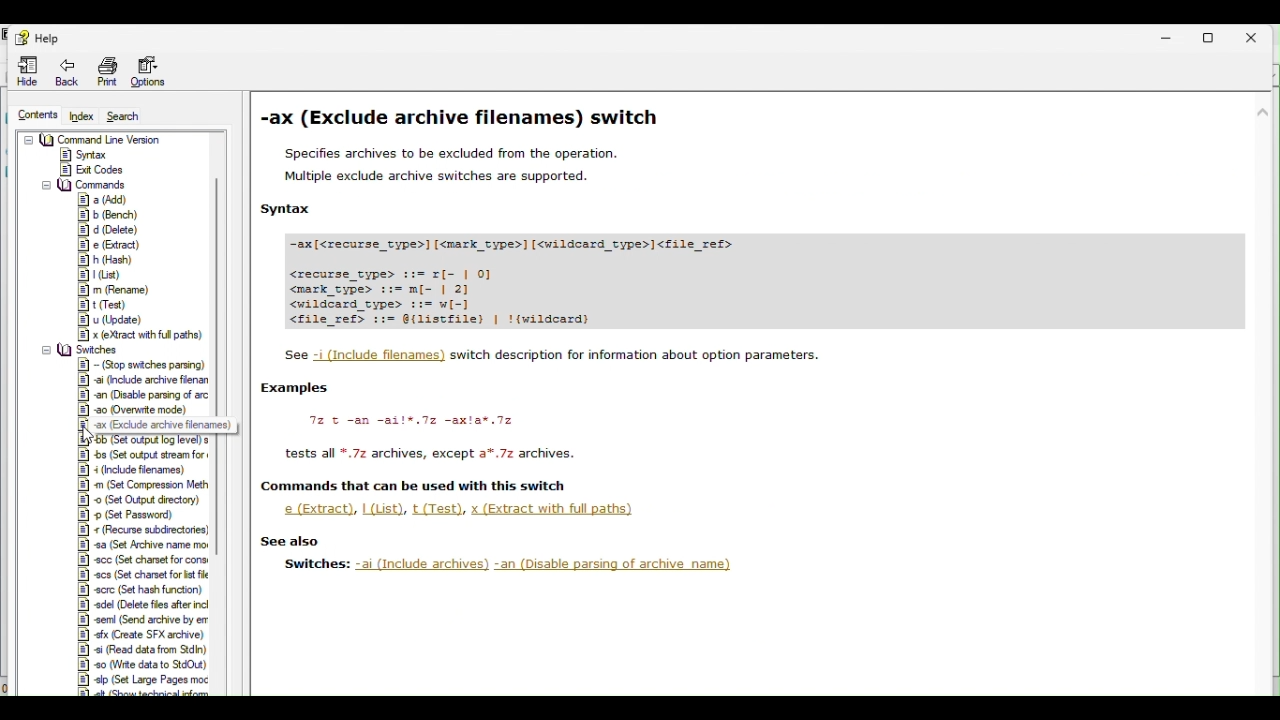 The height and width of the screenshot is (720, 1280). What do you see at coordinates (316, 564) in the screenshot?
I see `Switches: -` at bounding box center [316, 564].